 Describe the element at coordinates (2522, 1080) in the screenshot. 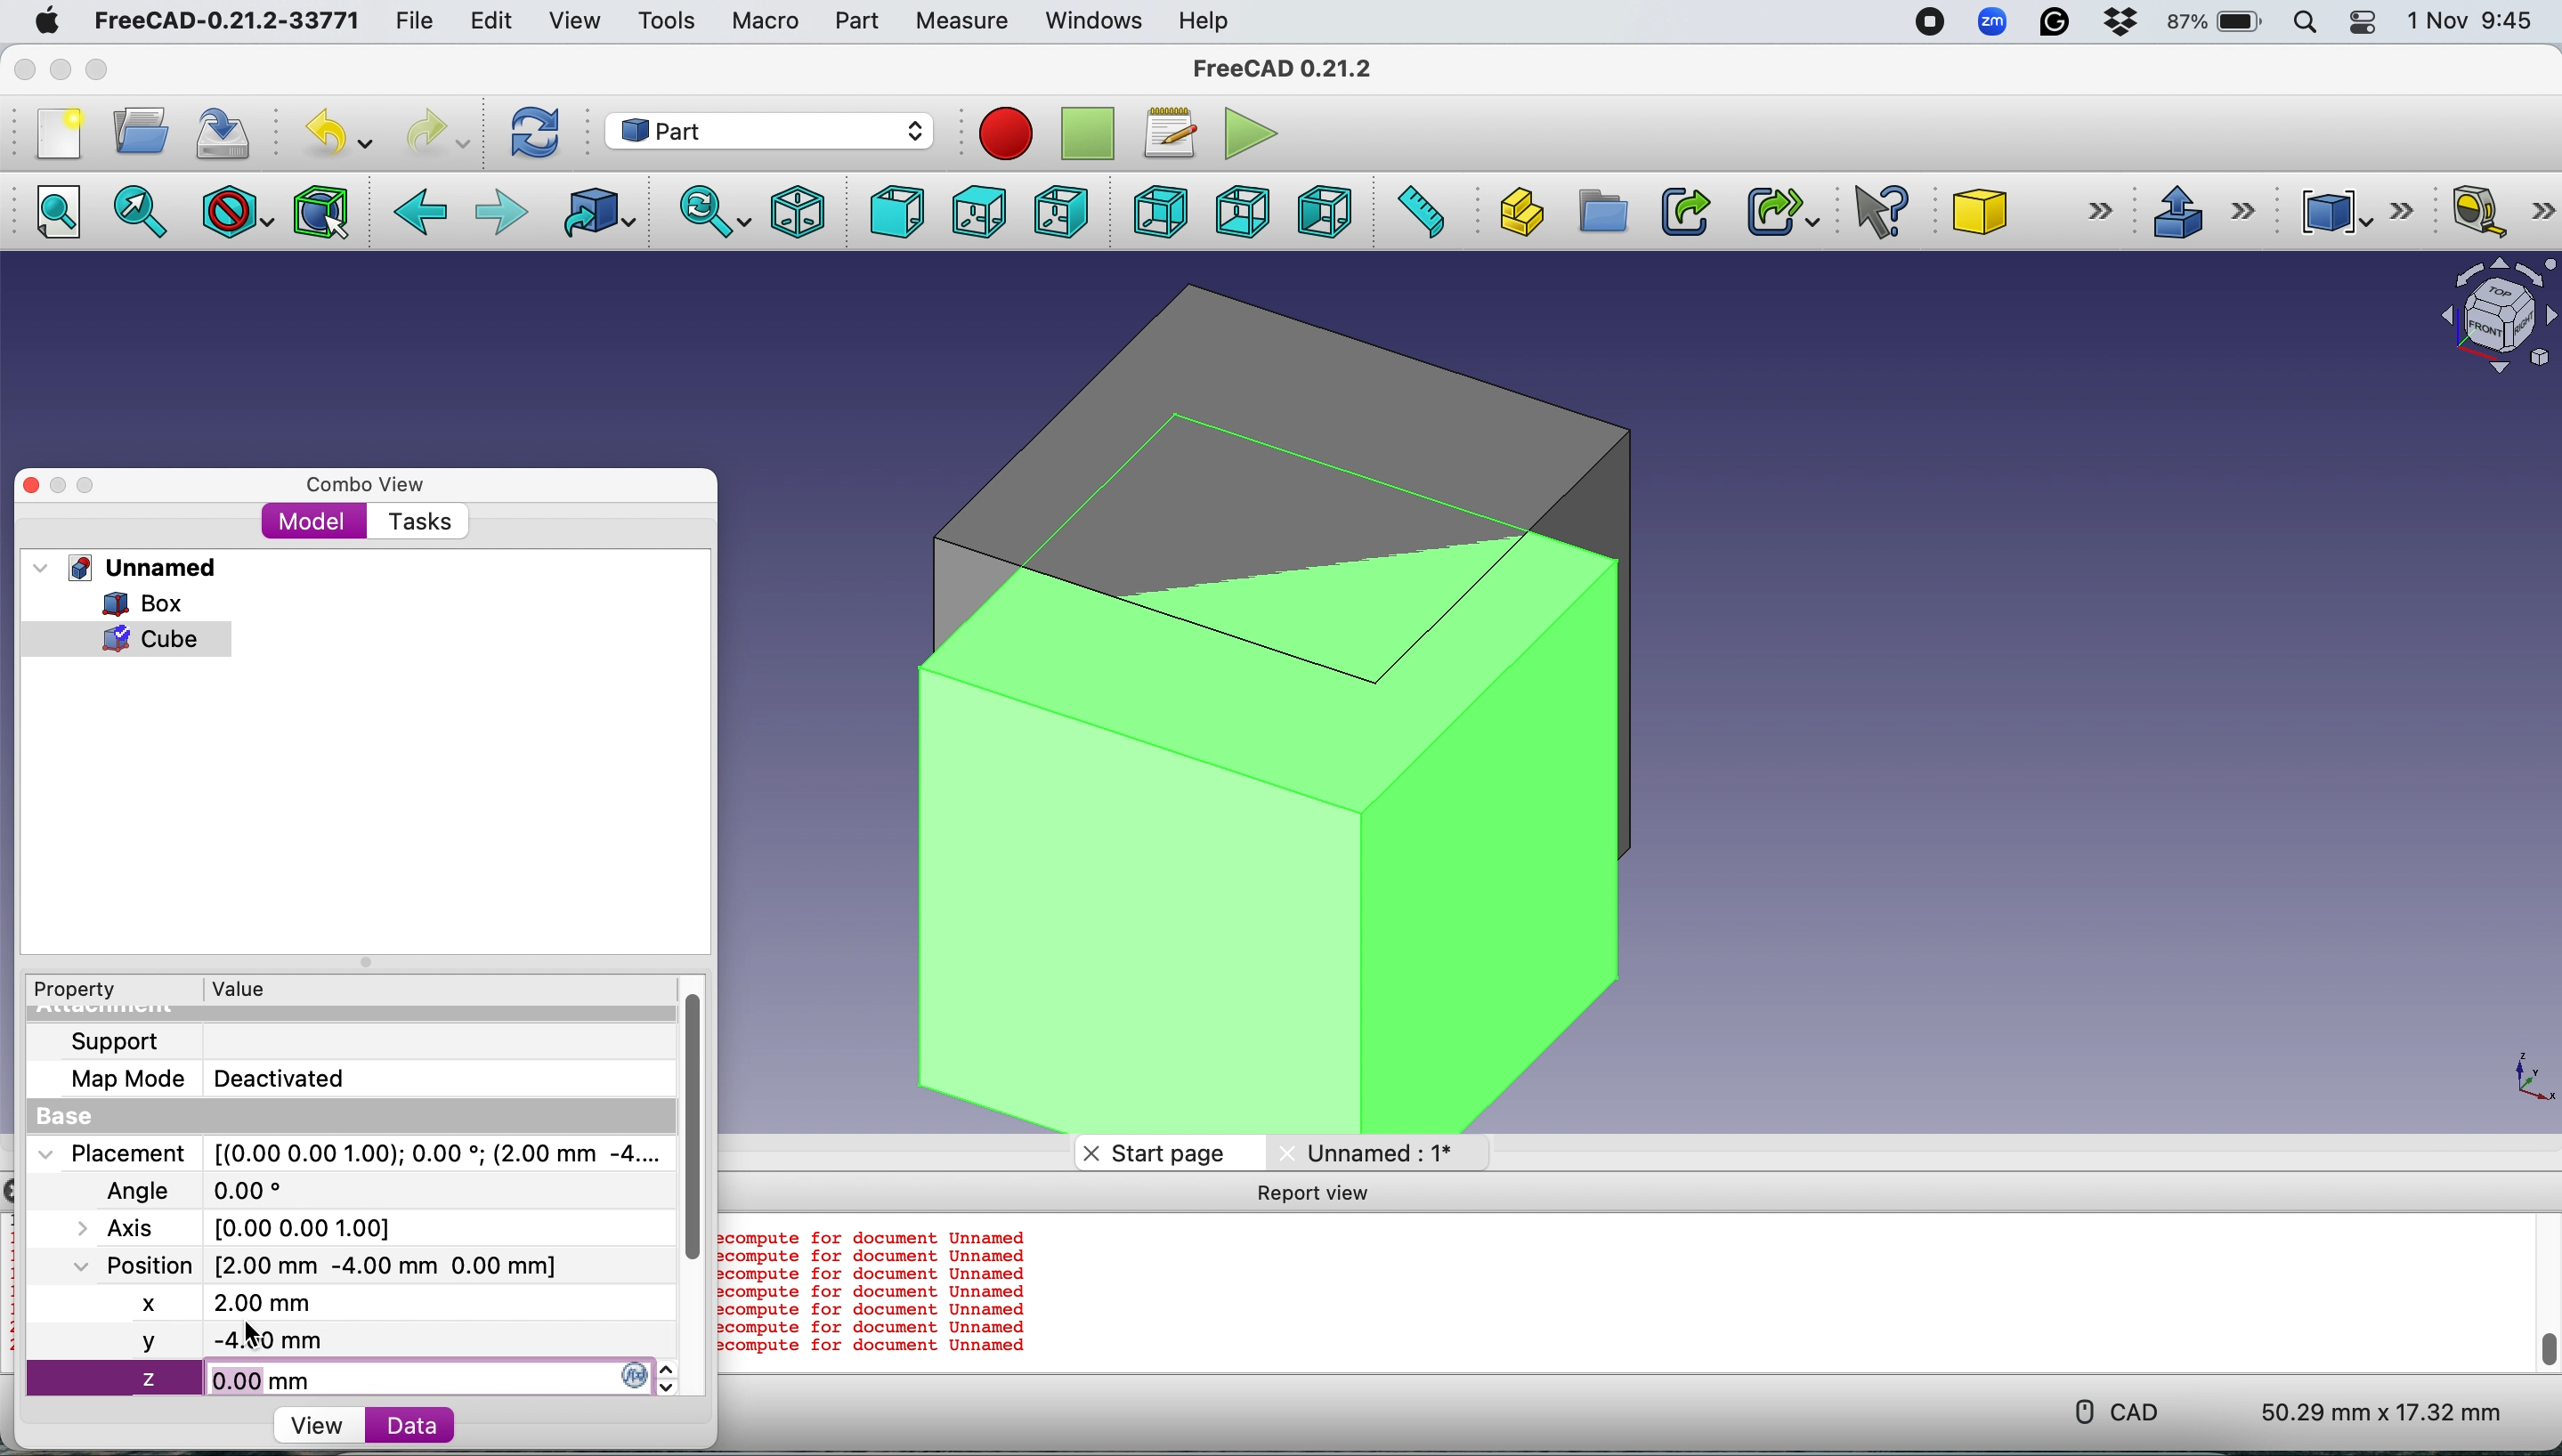

I see `x-y plane` at that location.